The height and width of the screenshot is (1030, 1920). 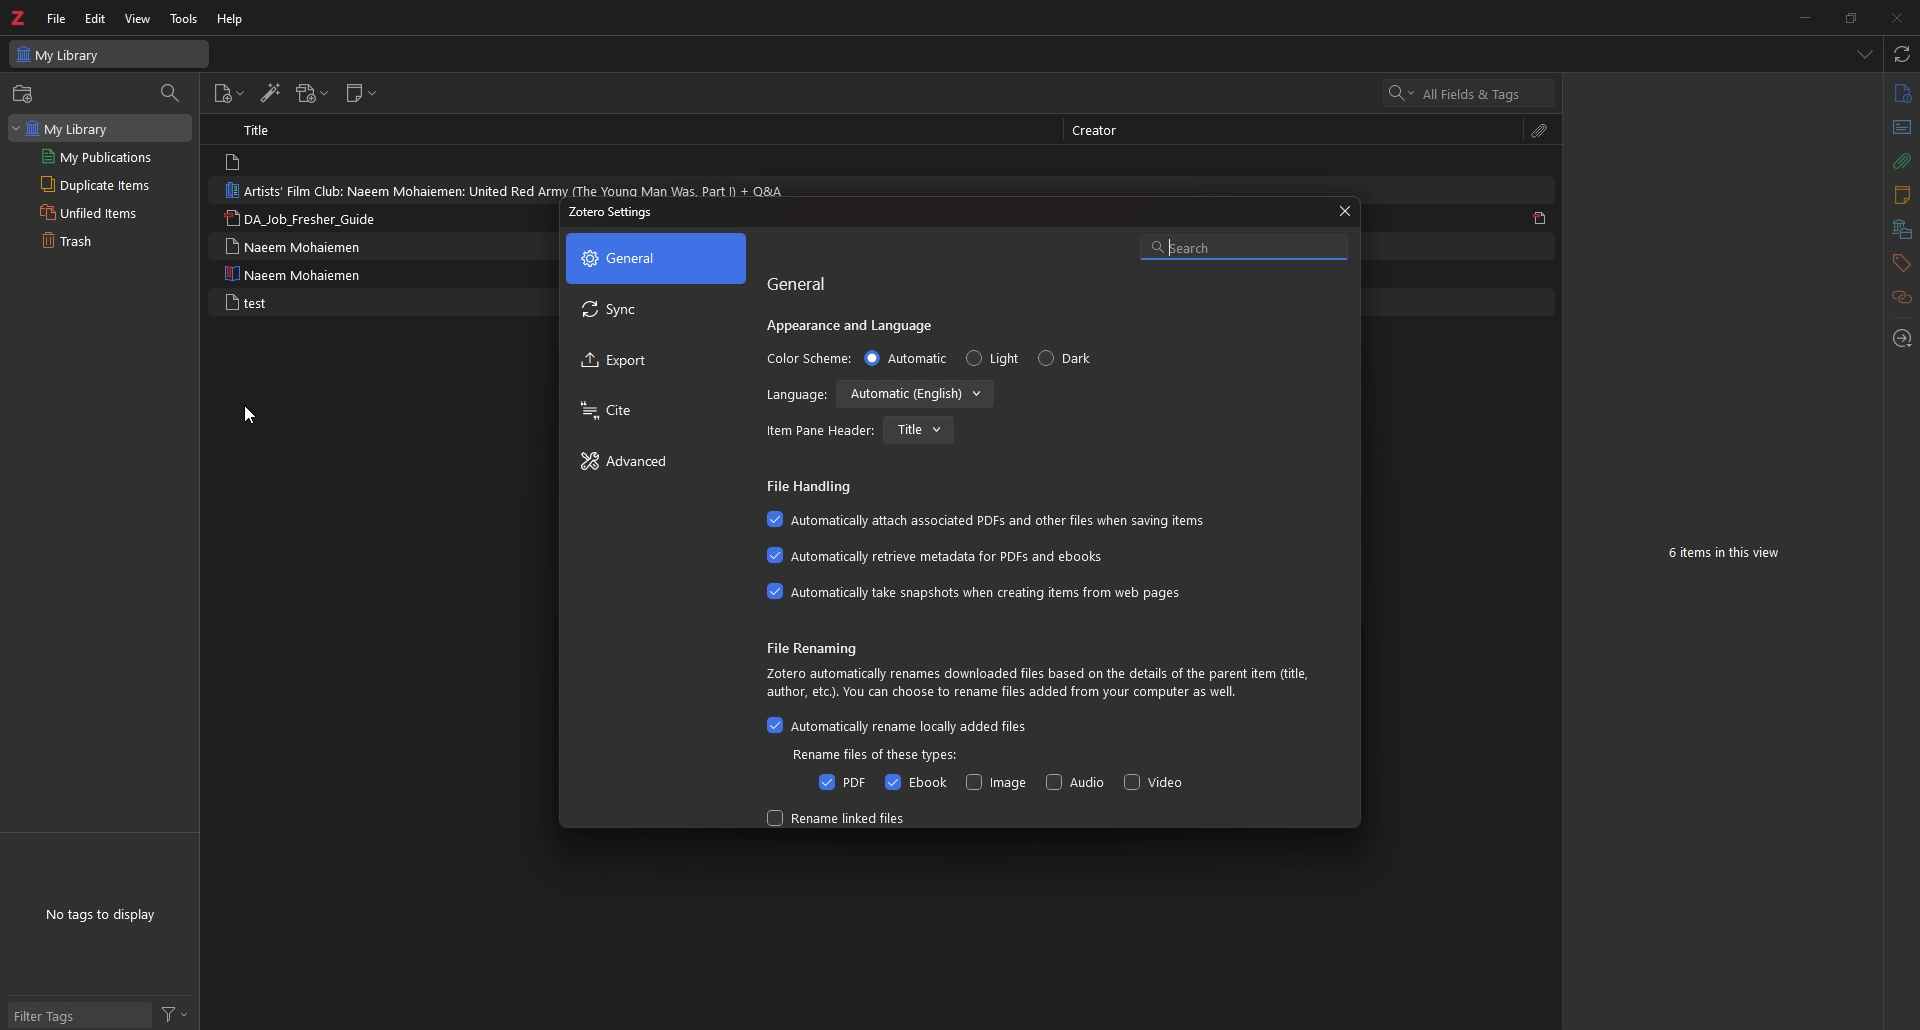 I want to click on close, so click(x=1345, y=209).